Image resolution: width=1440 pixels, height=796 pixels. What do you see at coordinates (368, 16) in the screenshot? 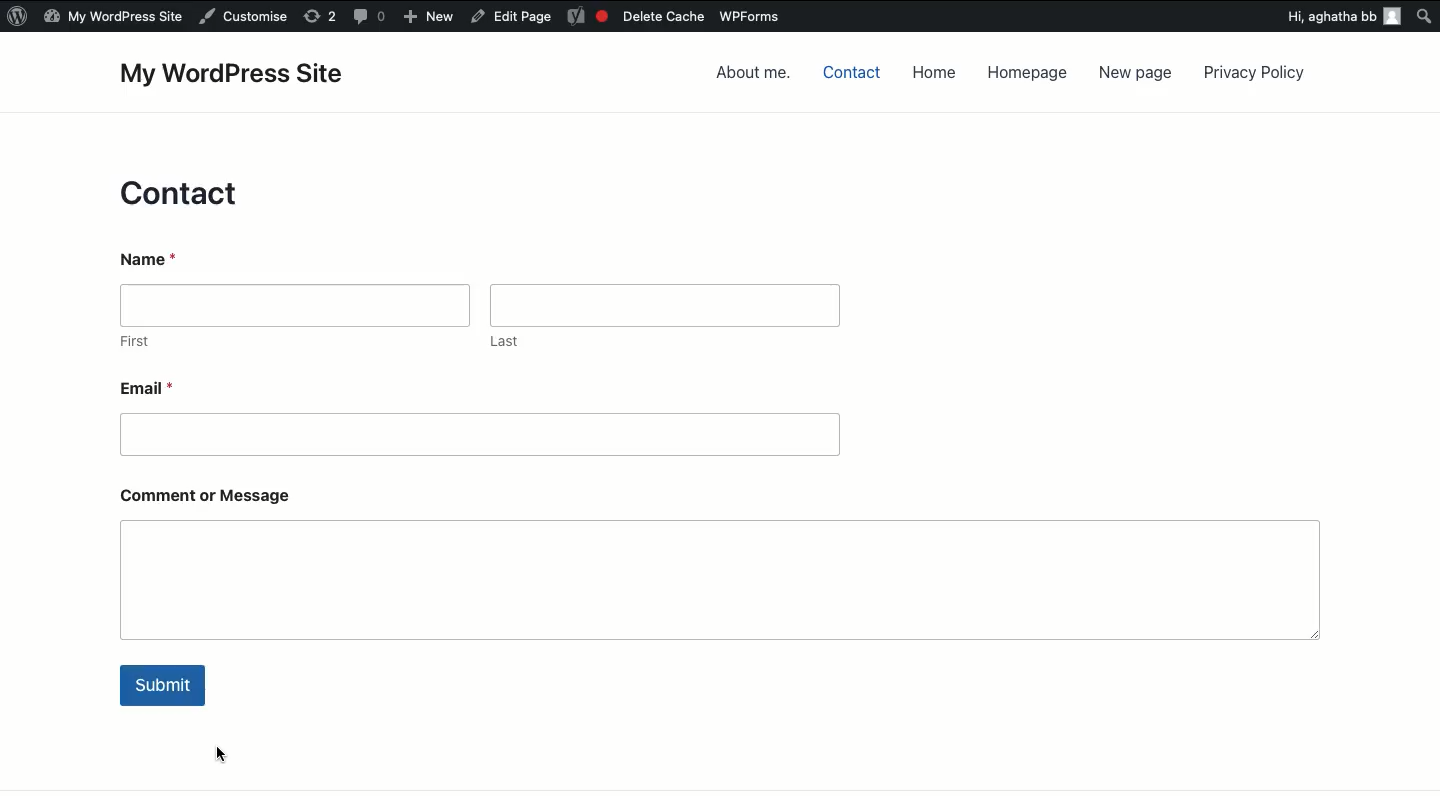
I see `comments` at bounding box center [368, 16].